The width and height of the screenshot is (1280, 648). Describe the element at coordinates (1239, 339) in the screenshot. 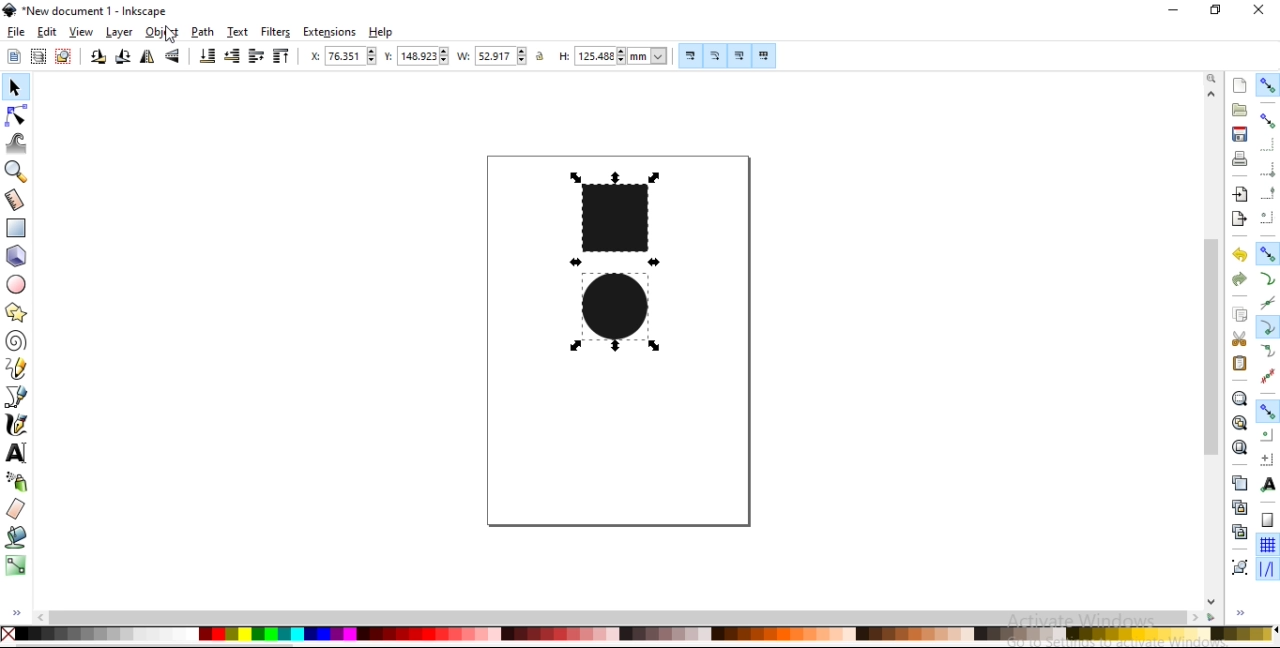

I see `cut` at that location.